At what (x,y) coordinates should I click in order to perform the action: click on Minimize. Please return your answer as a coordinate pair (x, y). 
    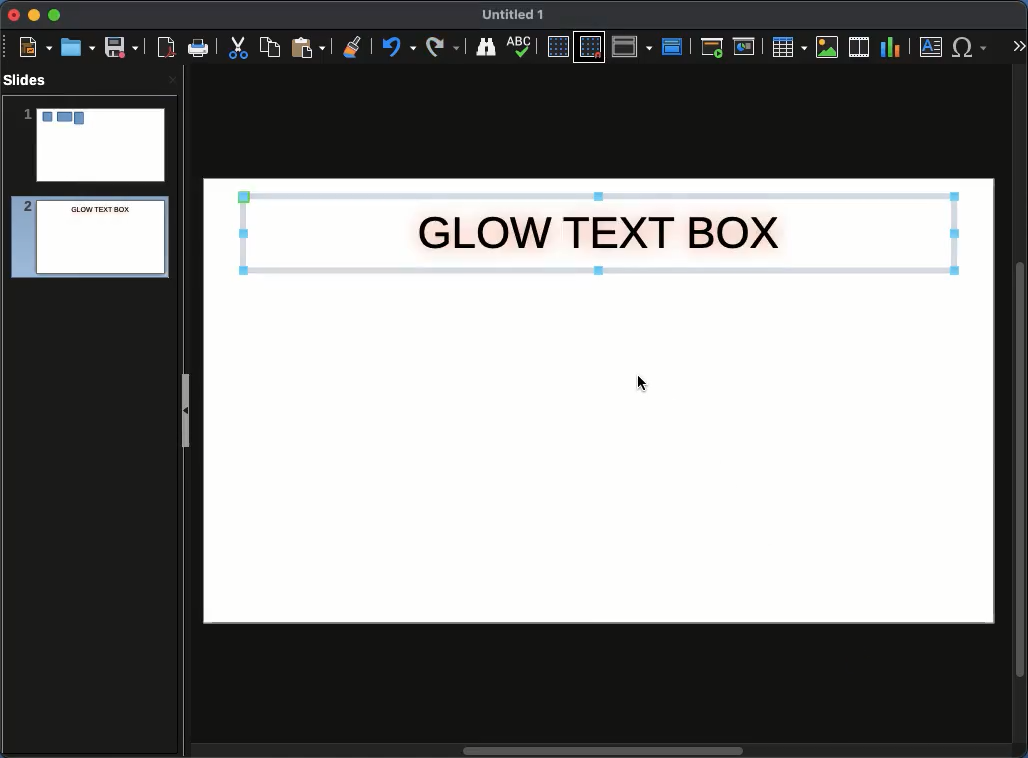
    Looking at the image, I should click on (33, 14).